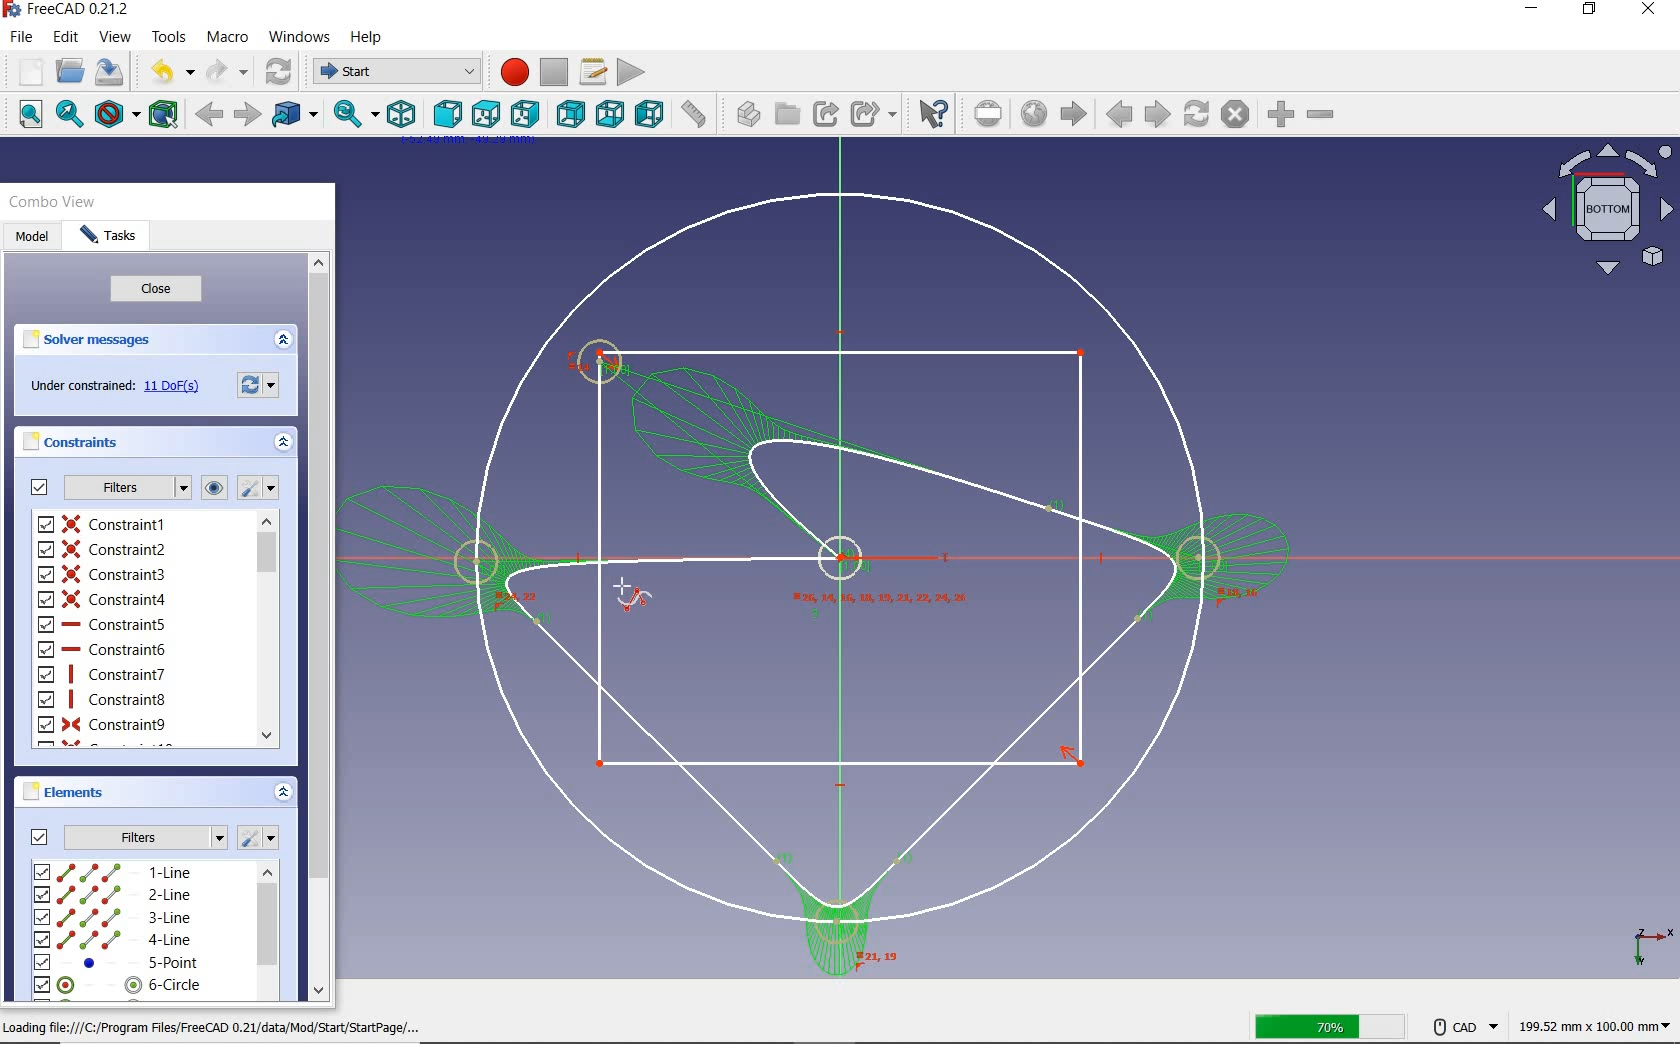 This screenshot has height=1044, width=1680. Describe the element at coordinates (113, 940) in the screenshot. I see `4-line` at that location.